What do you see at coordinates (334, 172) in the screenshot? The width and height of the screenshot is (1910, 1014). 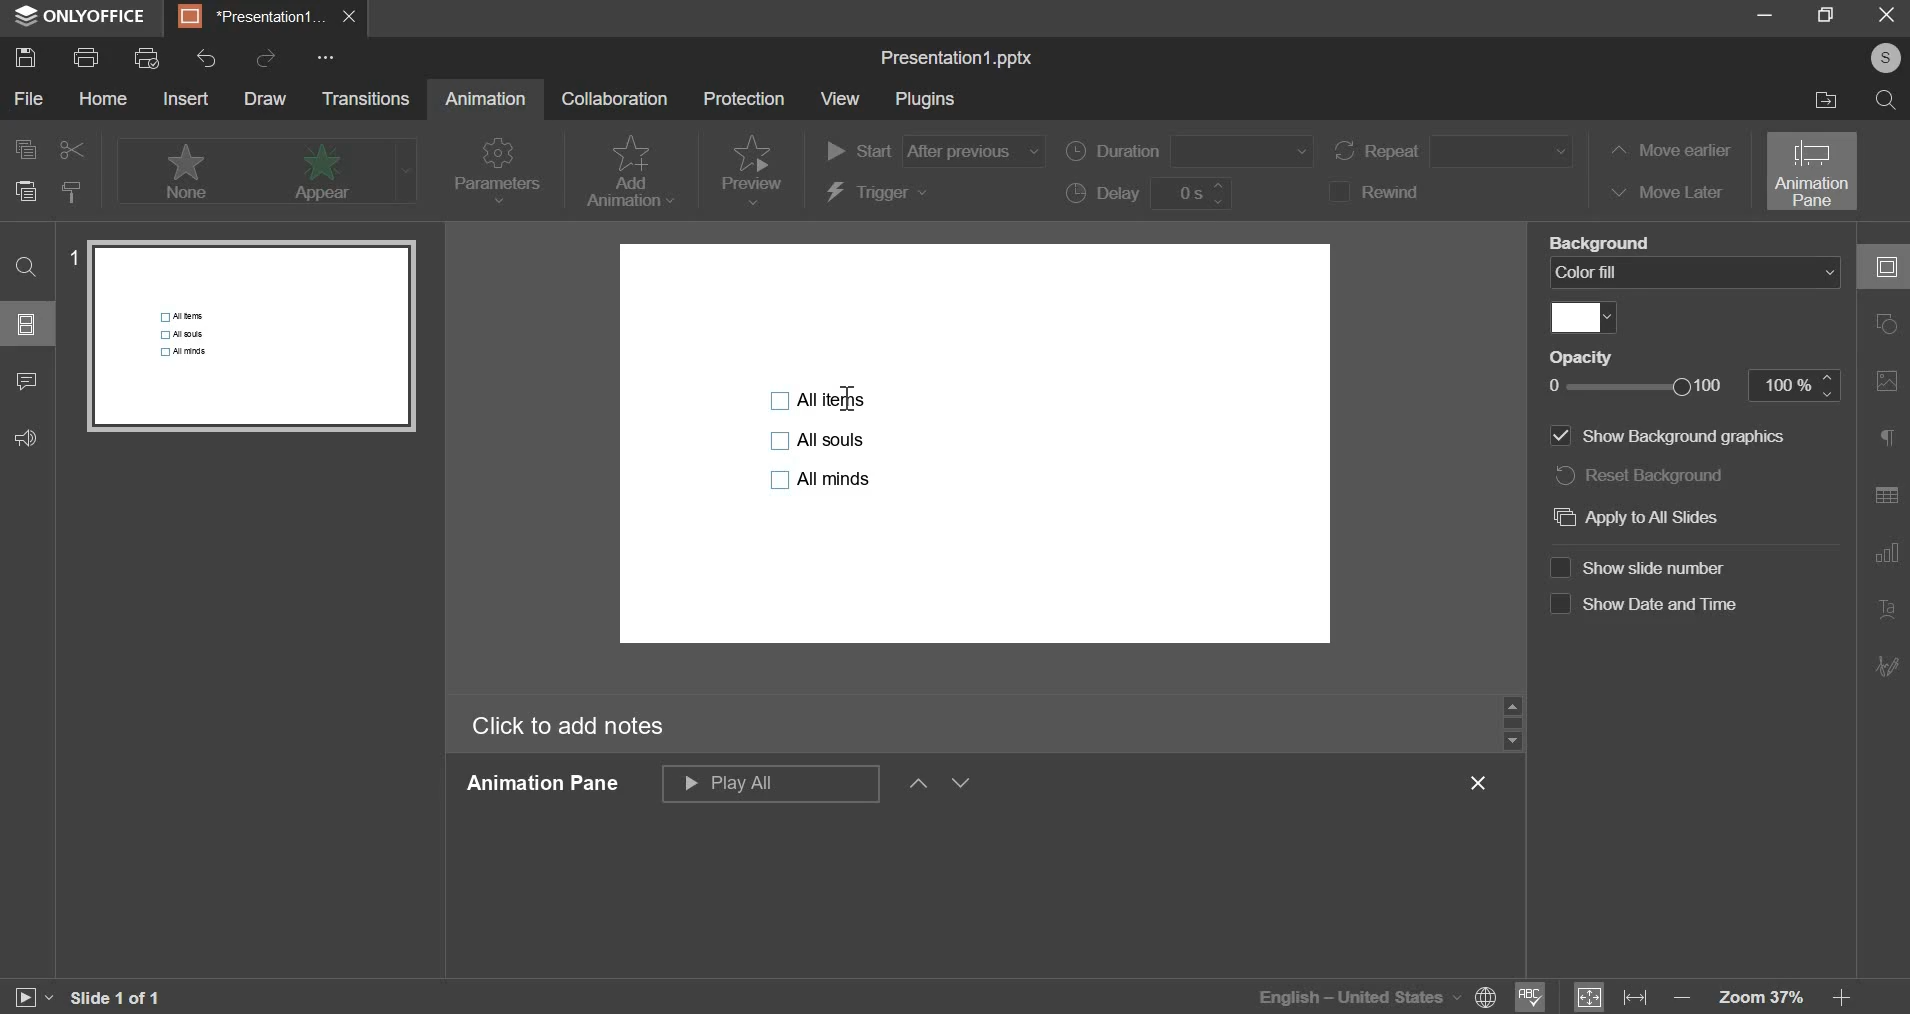 I see `appear` at bounding box center [334, 172].